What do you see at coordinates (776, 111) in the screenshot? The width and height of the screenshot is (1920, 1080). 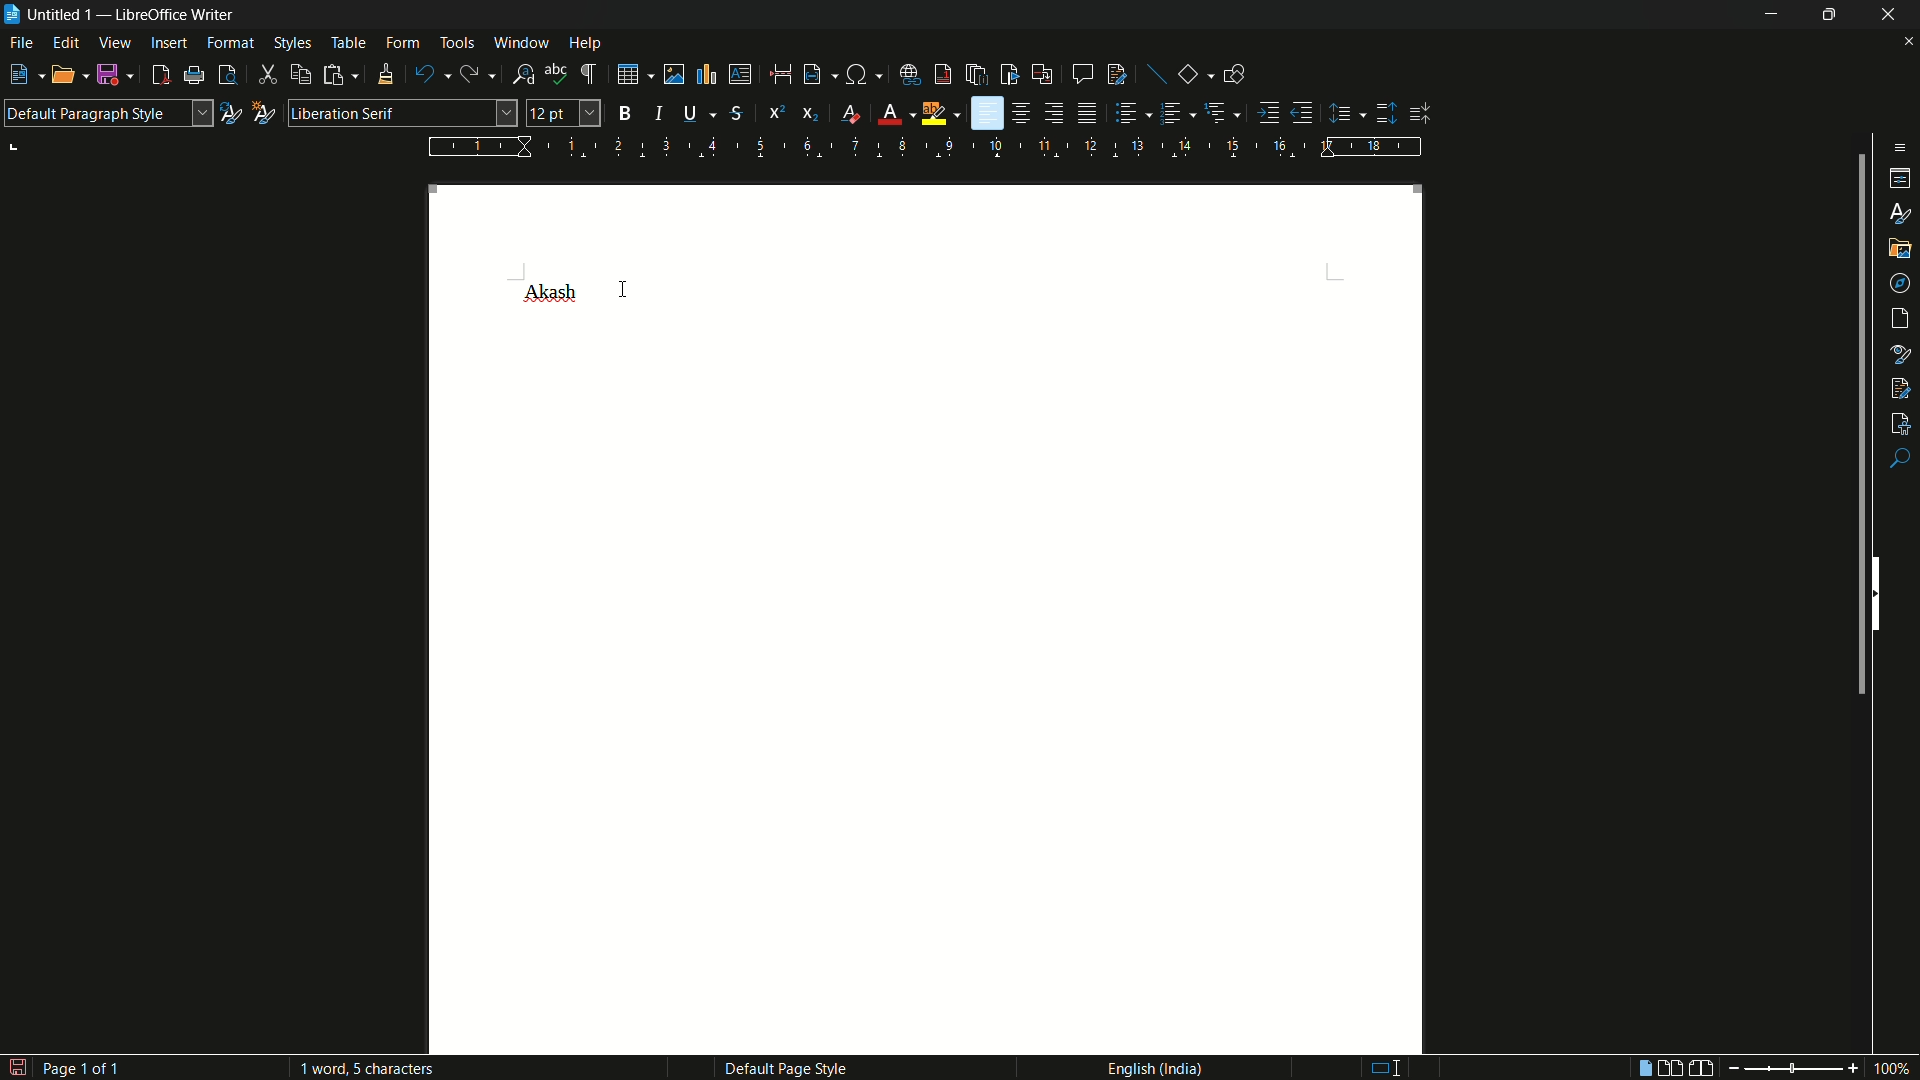 I see `super script` at bounding box center [776, 111].